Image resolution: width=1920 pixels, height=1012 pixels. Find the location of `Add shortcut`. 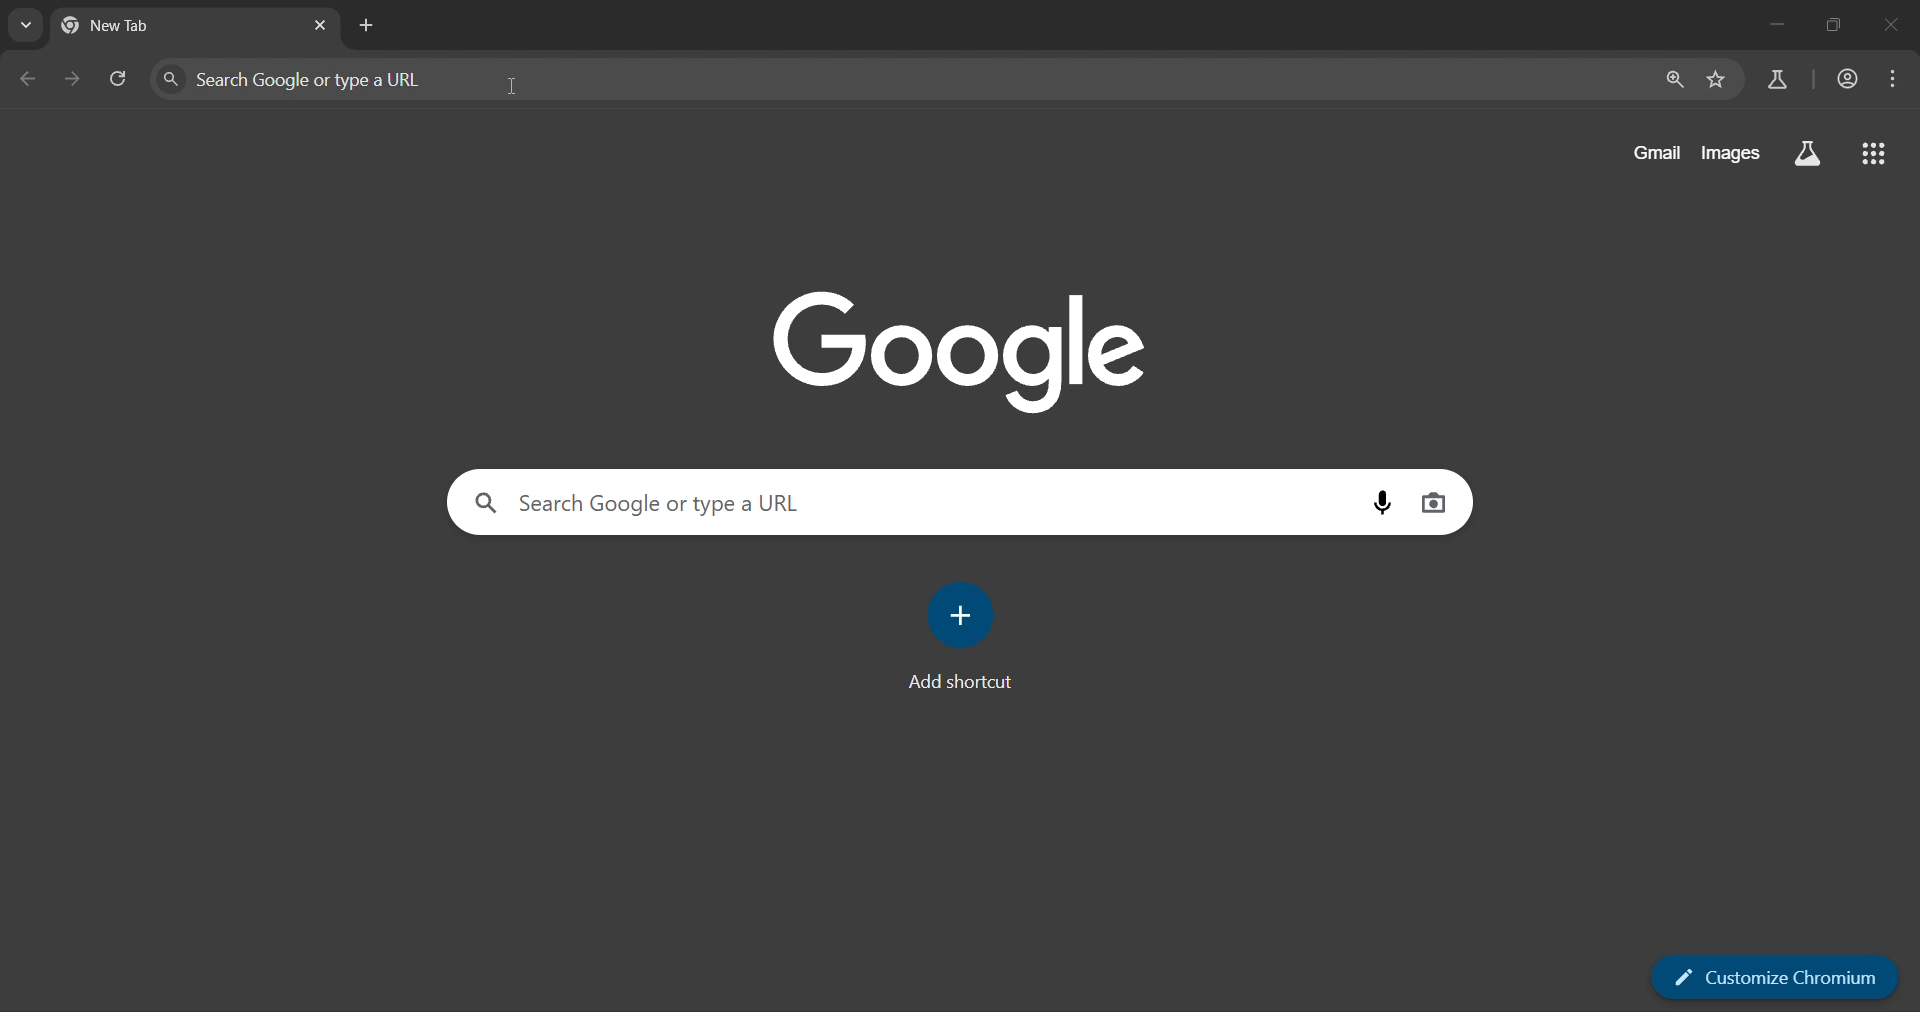

Add shortcut is located at coordinates (974, 684).